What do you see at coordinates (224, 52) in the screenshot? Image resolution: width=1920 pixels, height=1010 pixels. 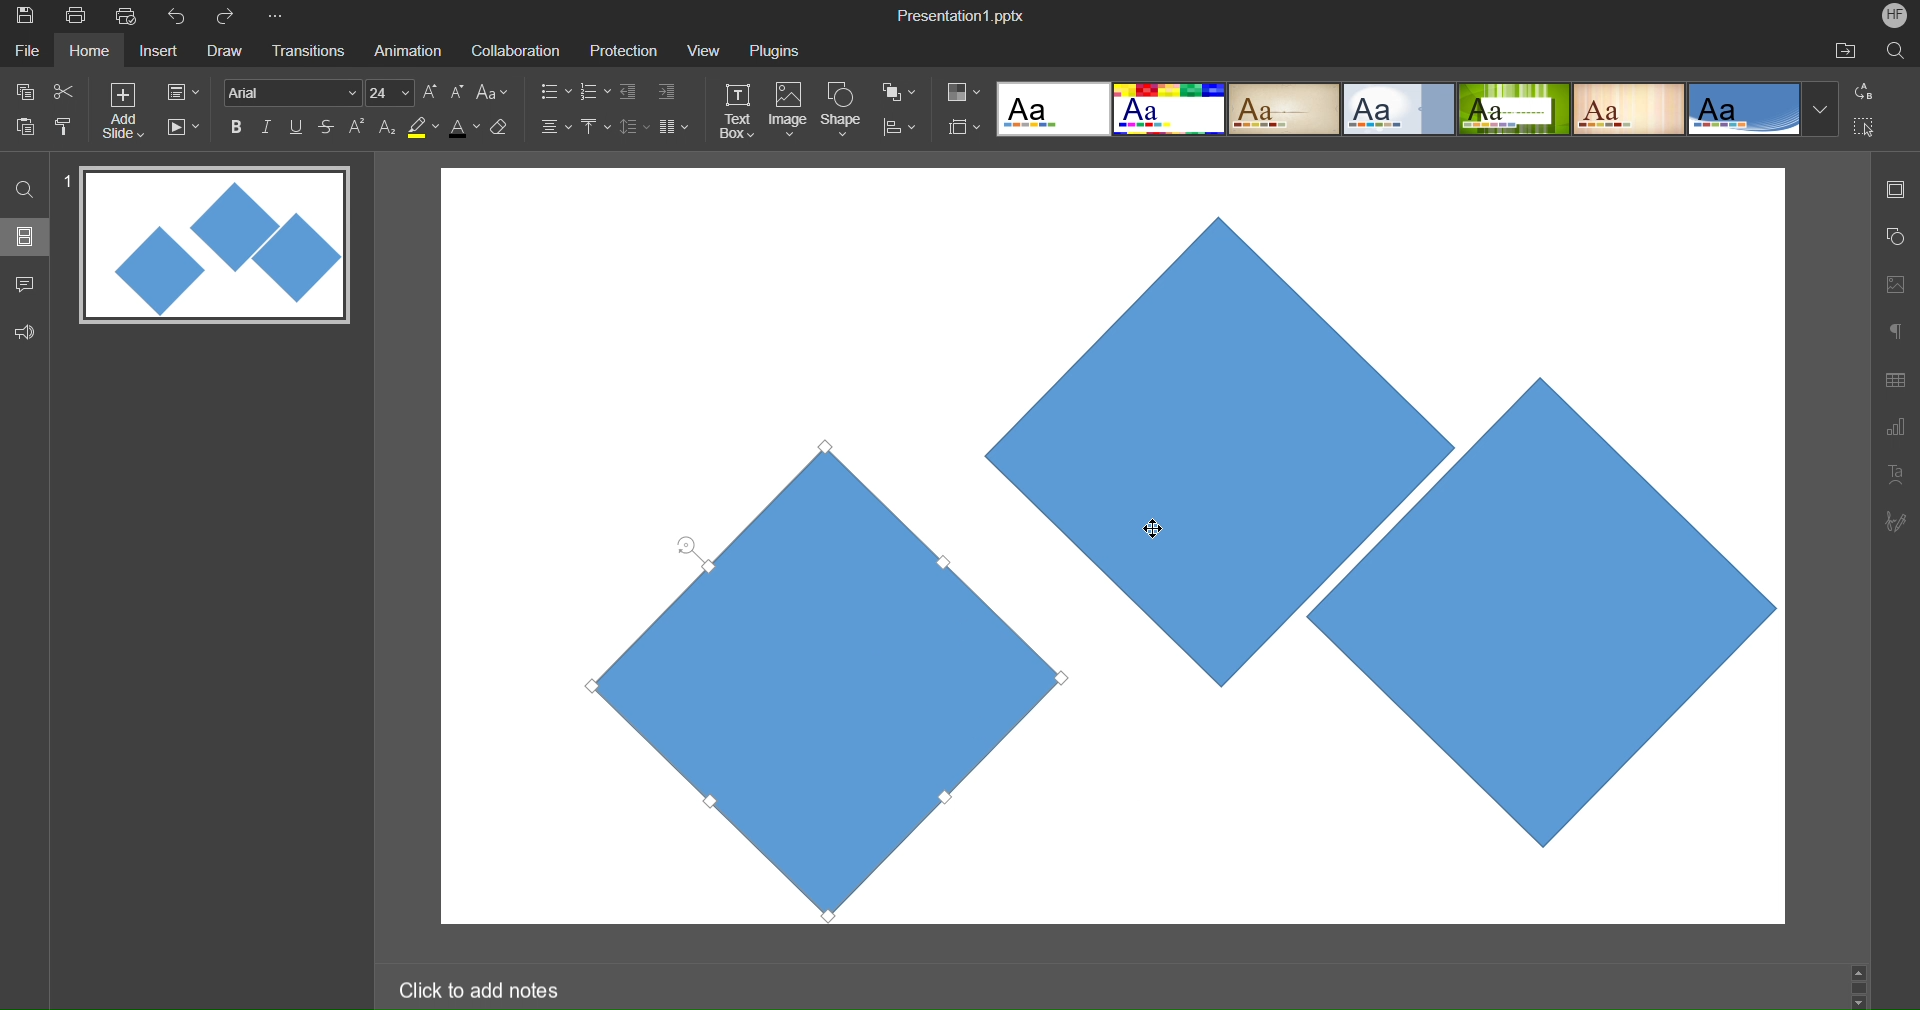 I see `Draw` at bounding box center [224, 52].